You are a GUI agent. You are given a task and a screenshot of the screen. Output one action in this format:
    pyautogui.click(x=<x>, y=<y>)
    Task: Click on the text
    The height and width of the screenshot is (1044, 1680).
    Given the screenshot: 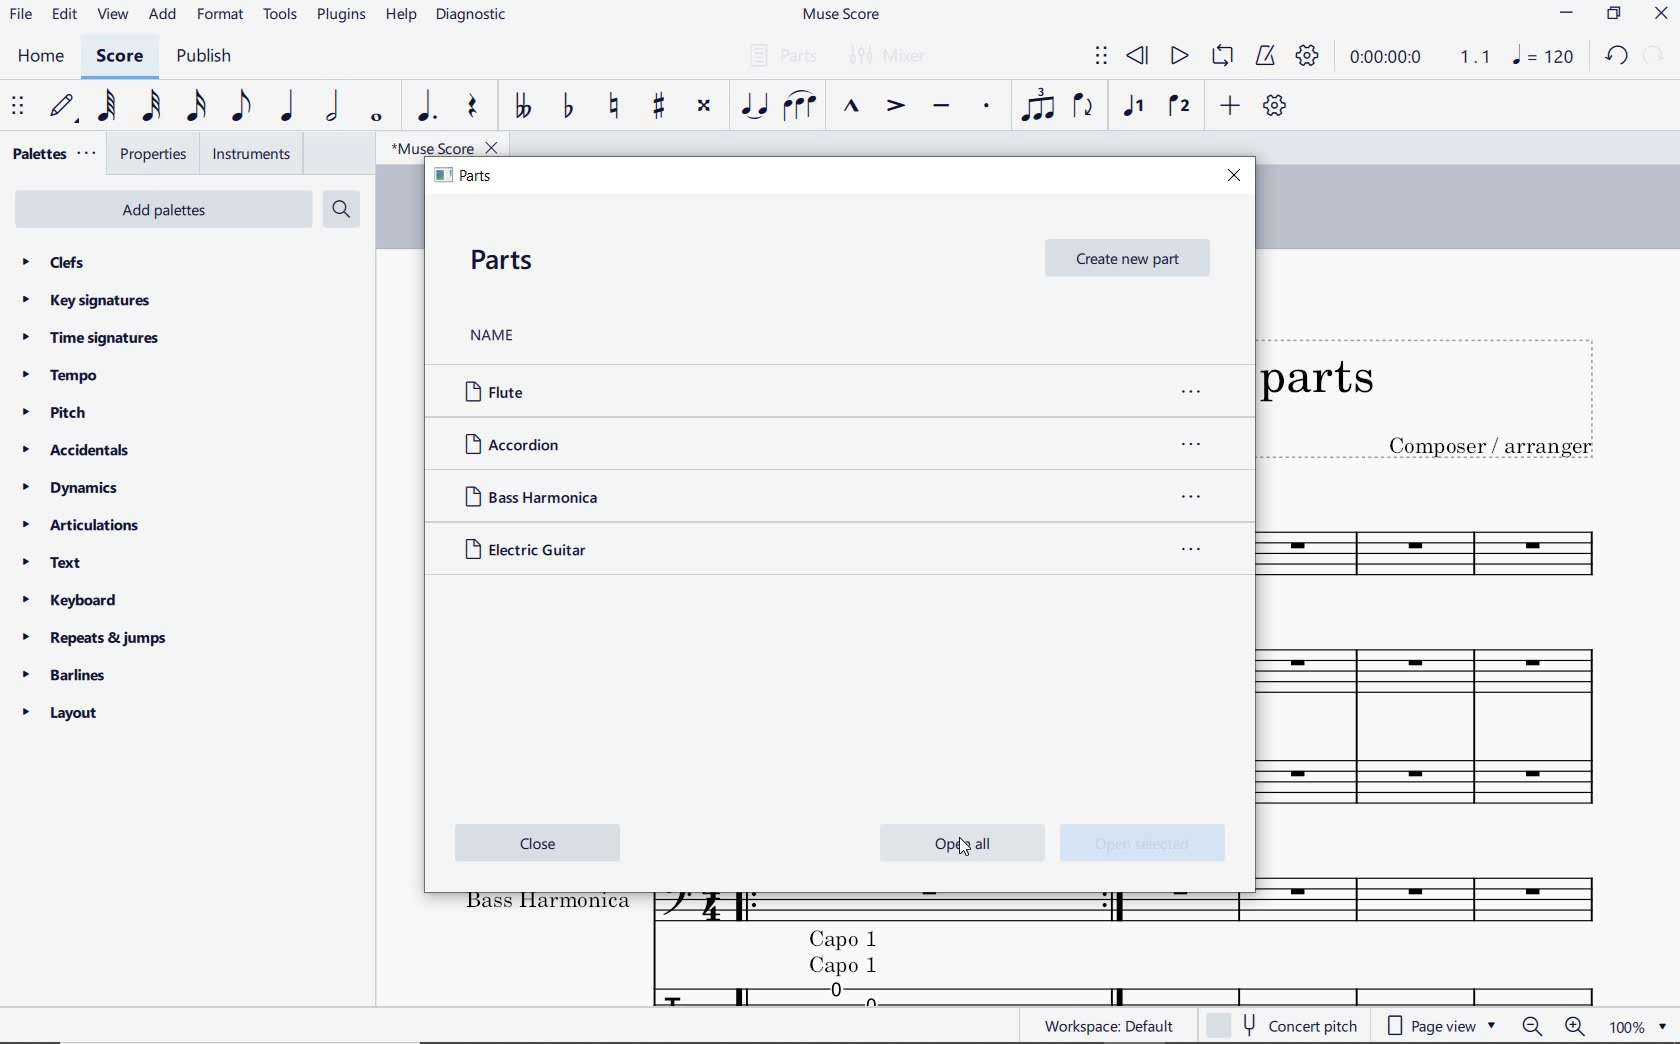 What is the action you would take?
    pyautogui.click(x=47, y=564)
    